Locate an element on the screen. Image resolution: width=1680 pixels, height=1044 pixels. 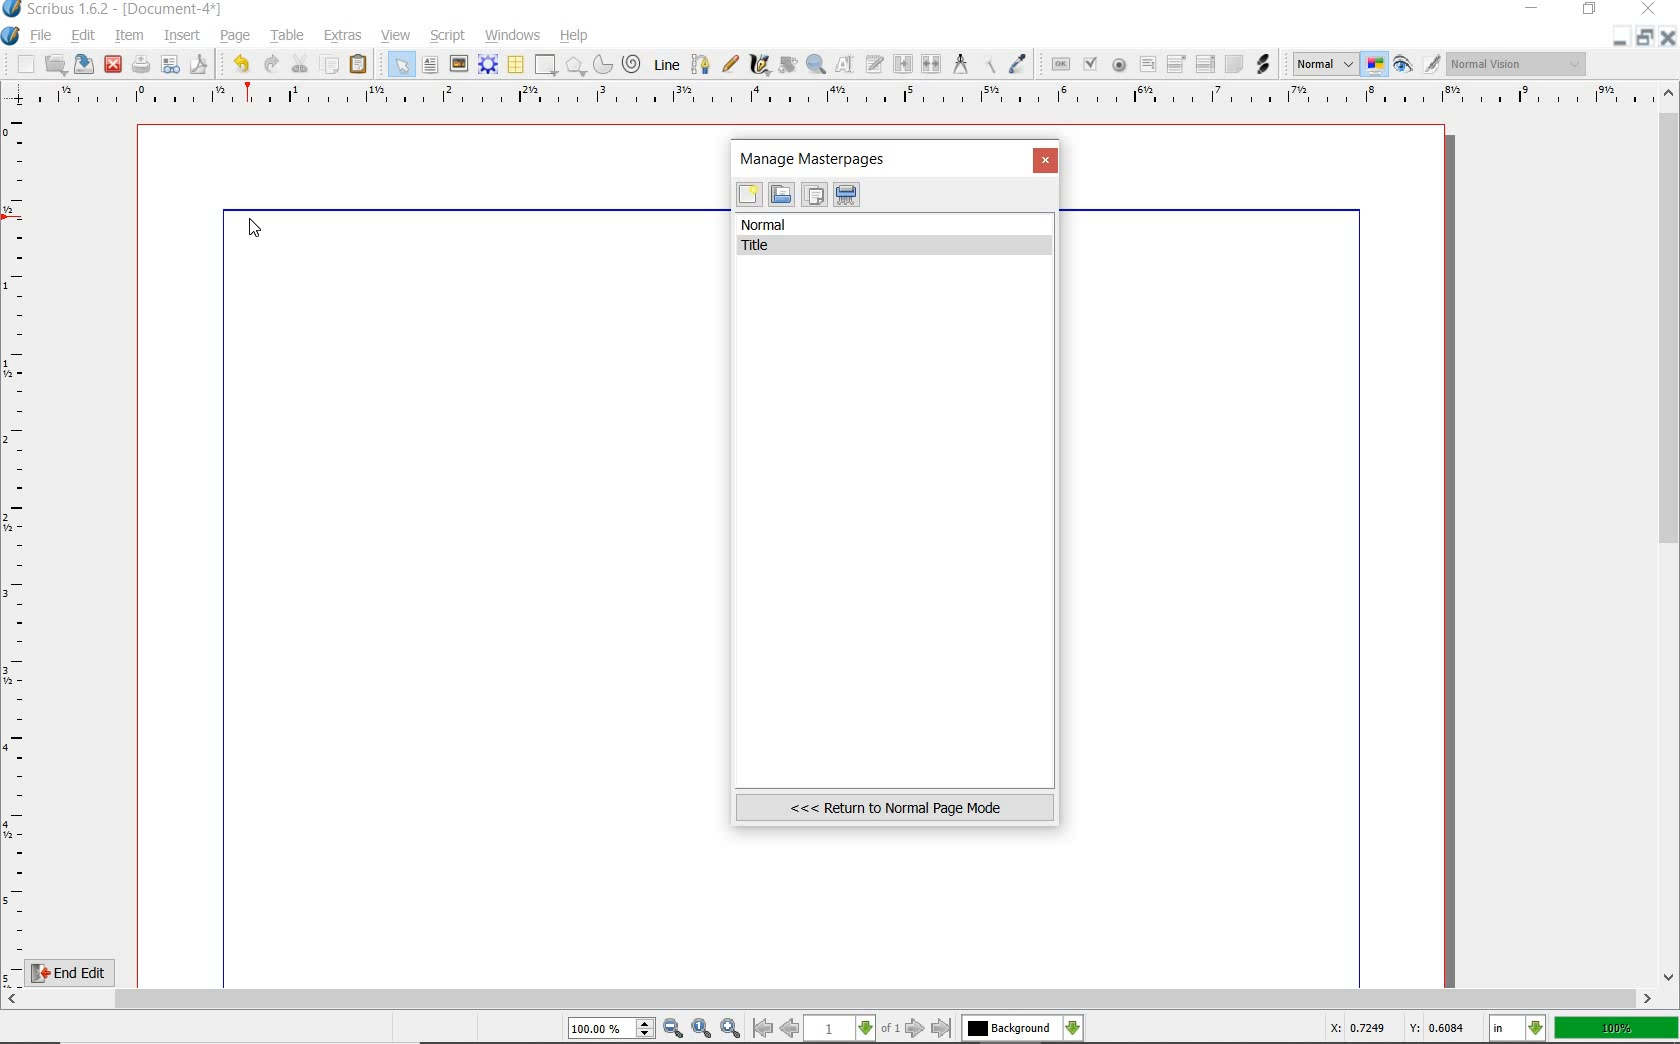
100.00% is located at coordinates (613, 1029).